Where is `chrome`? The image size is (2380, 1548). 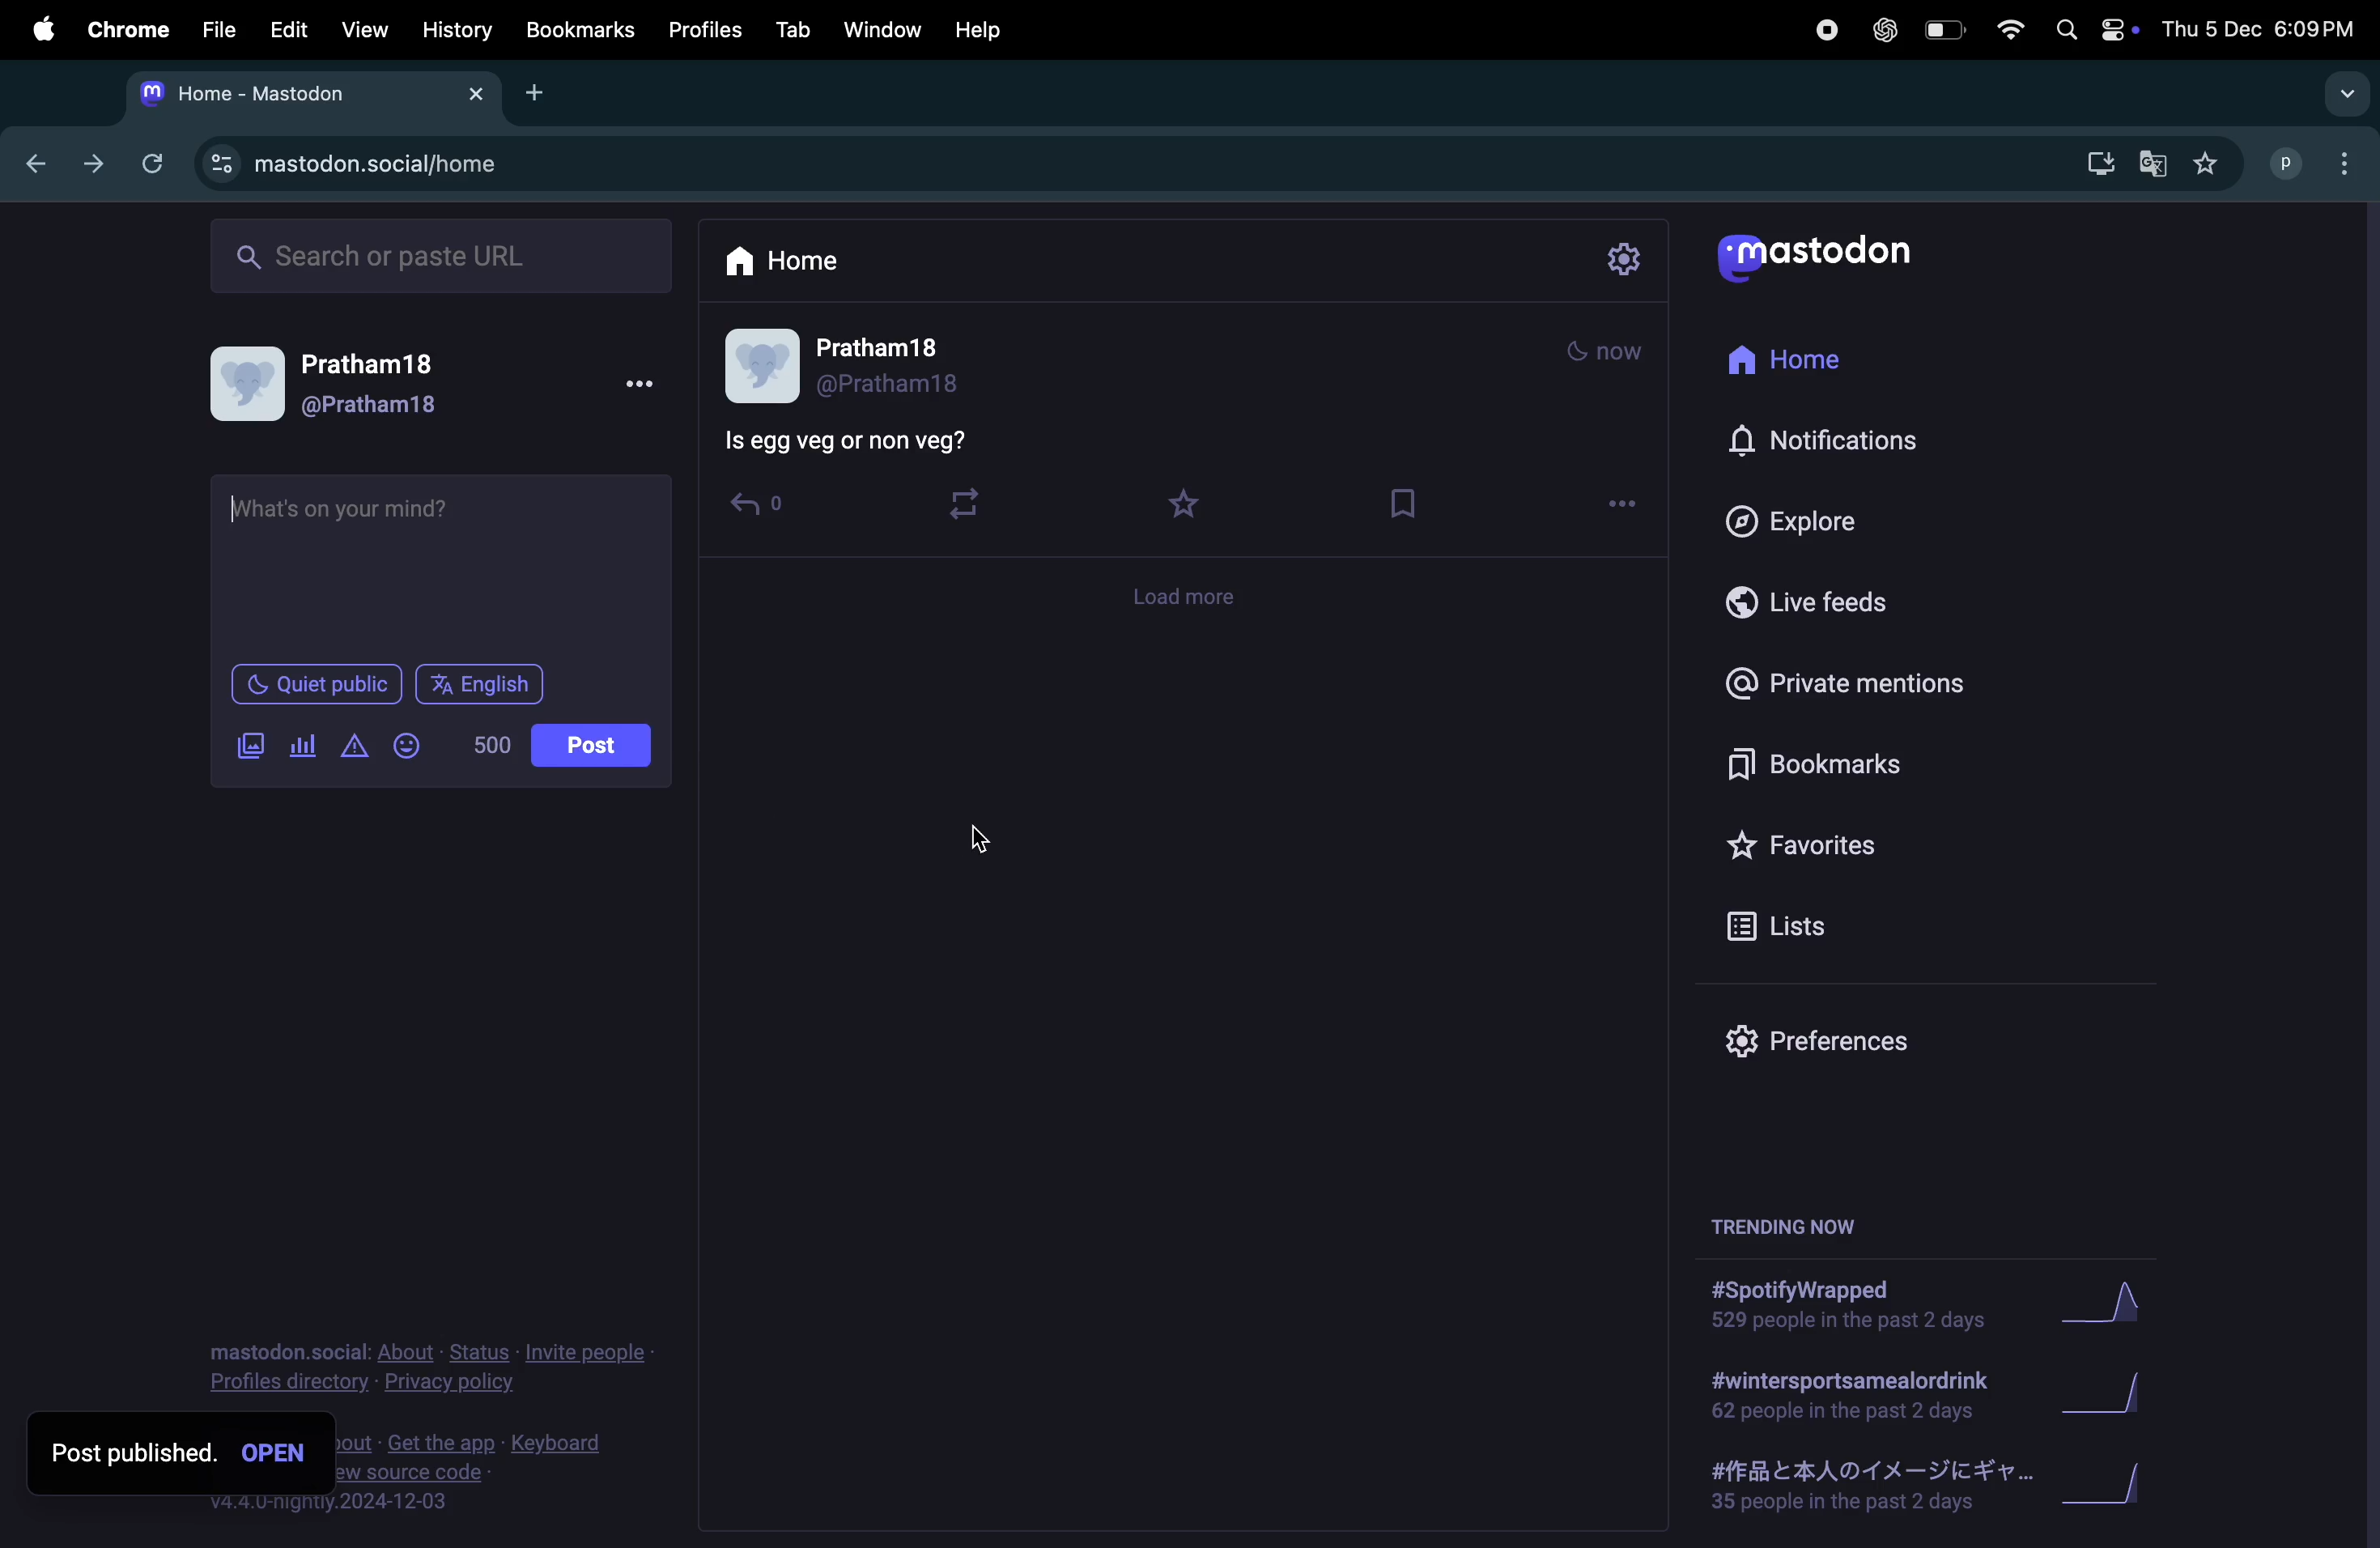
chrome is located at coordinates (121, 27).